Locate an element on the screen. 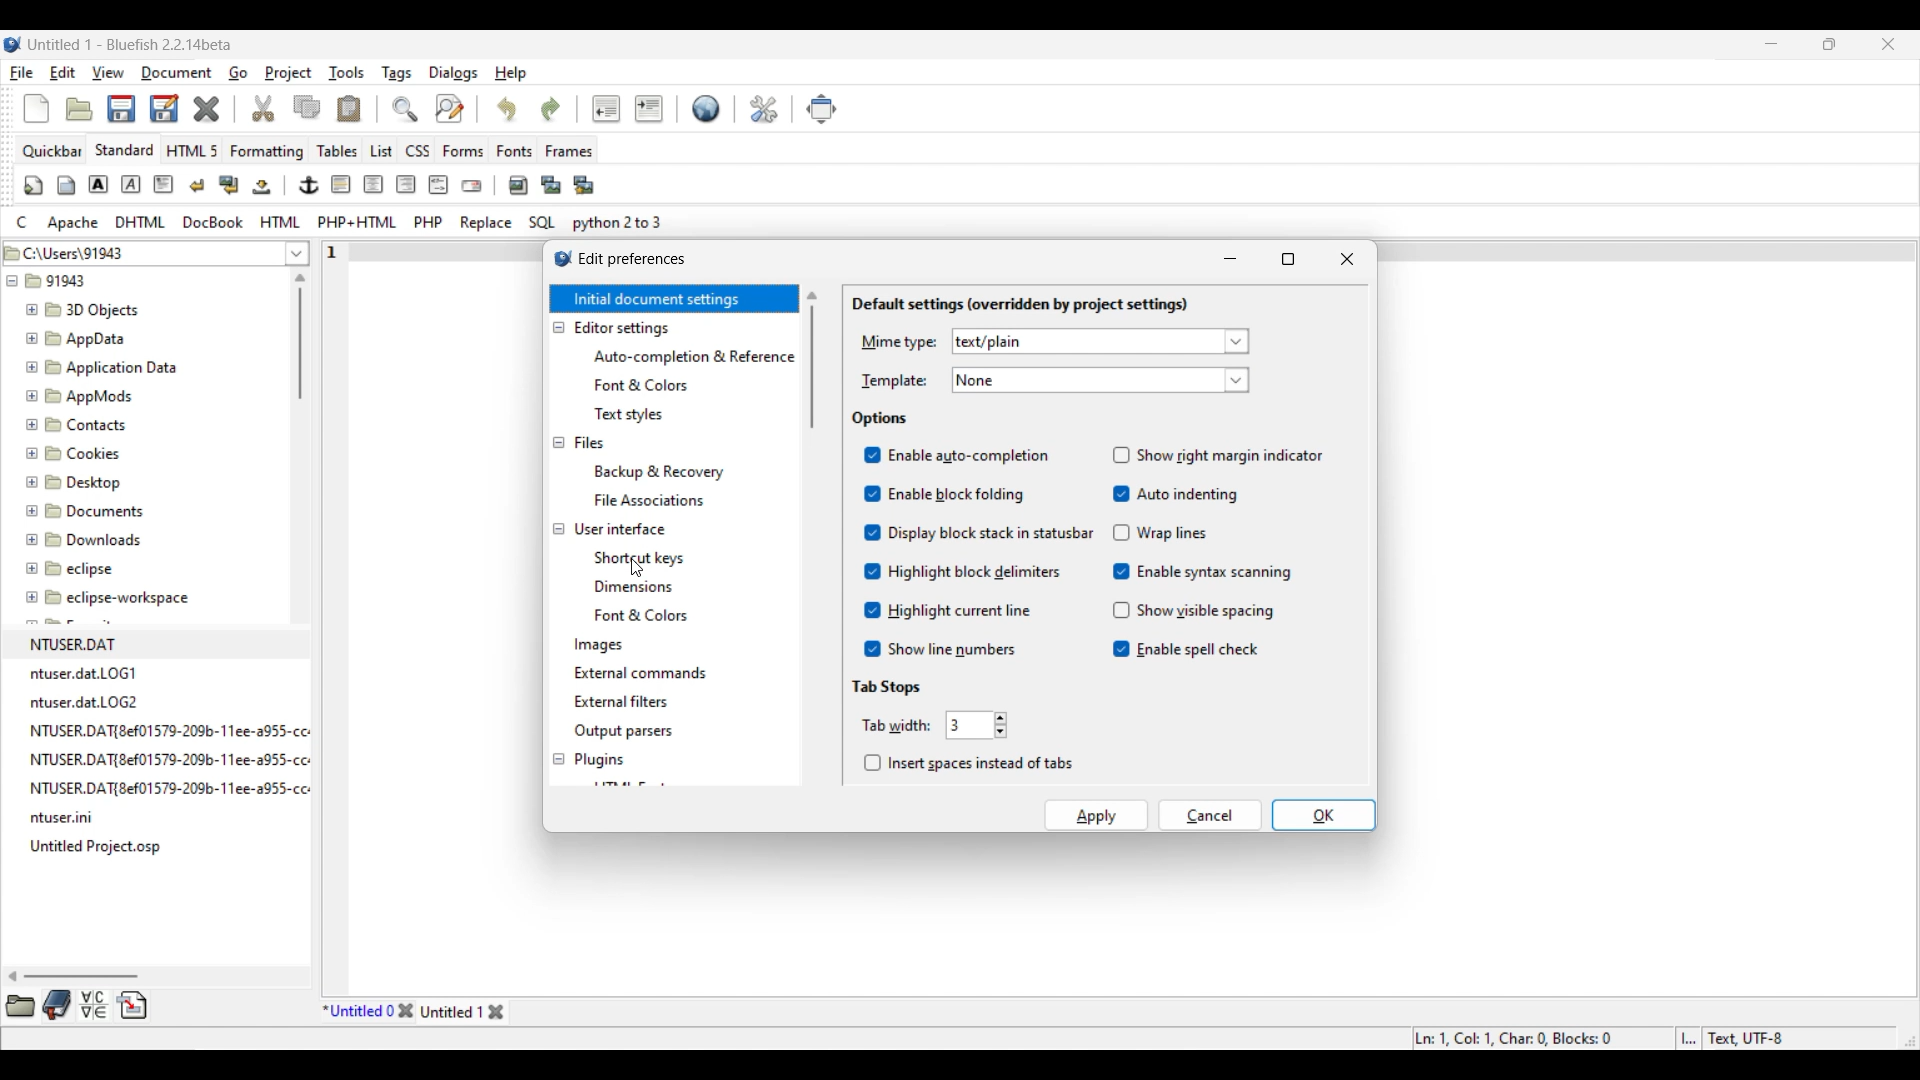 The height and width of the screenshot is (1080, 1920). Edit menu is located at coordinates (63, 72).